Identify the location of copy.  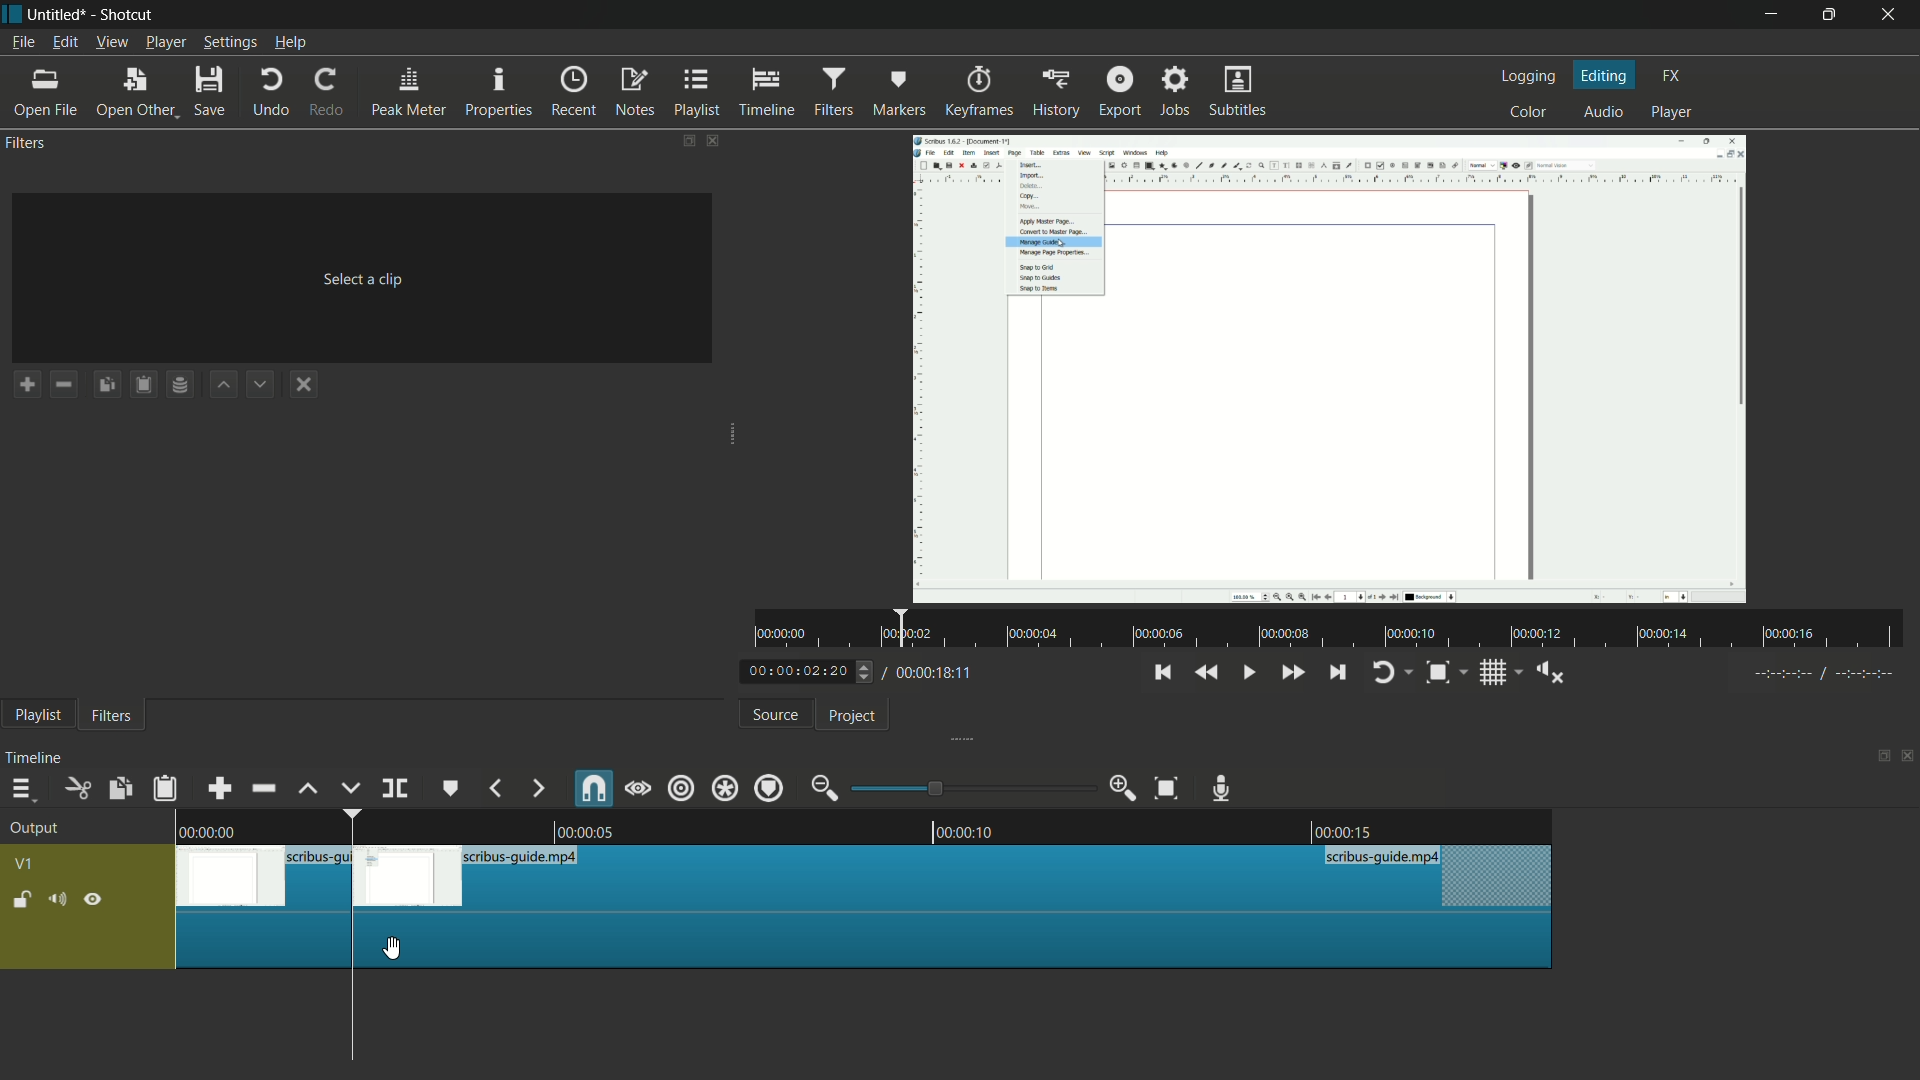
(119, 790).